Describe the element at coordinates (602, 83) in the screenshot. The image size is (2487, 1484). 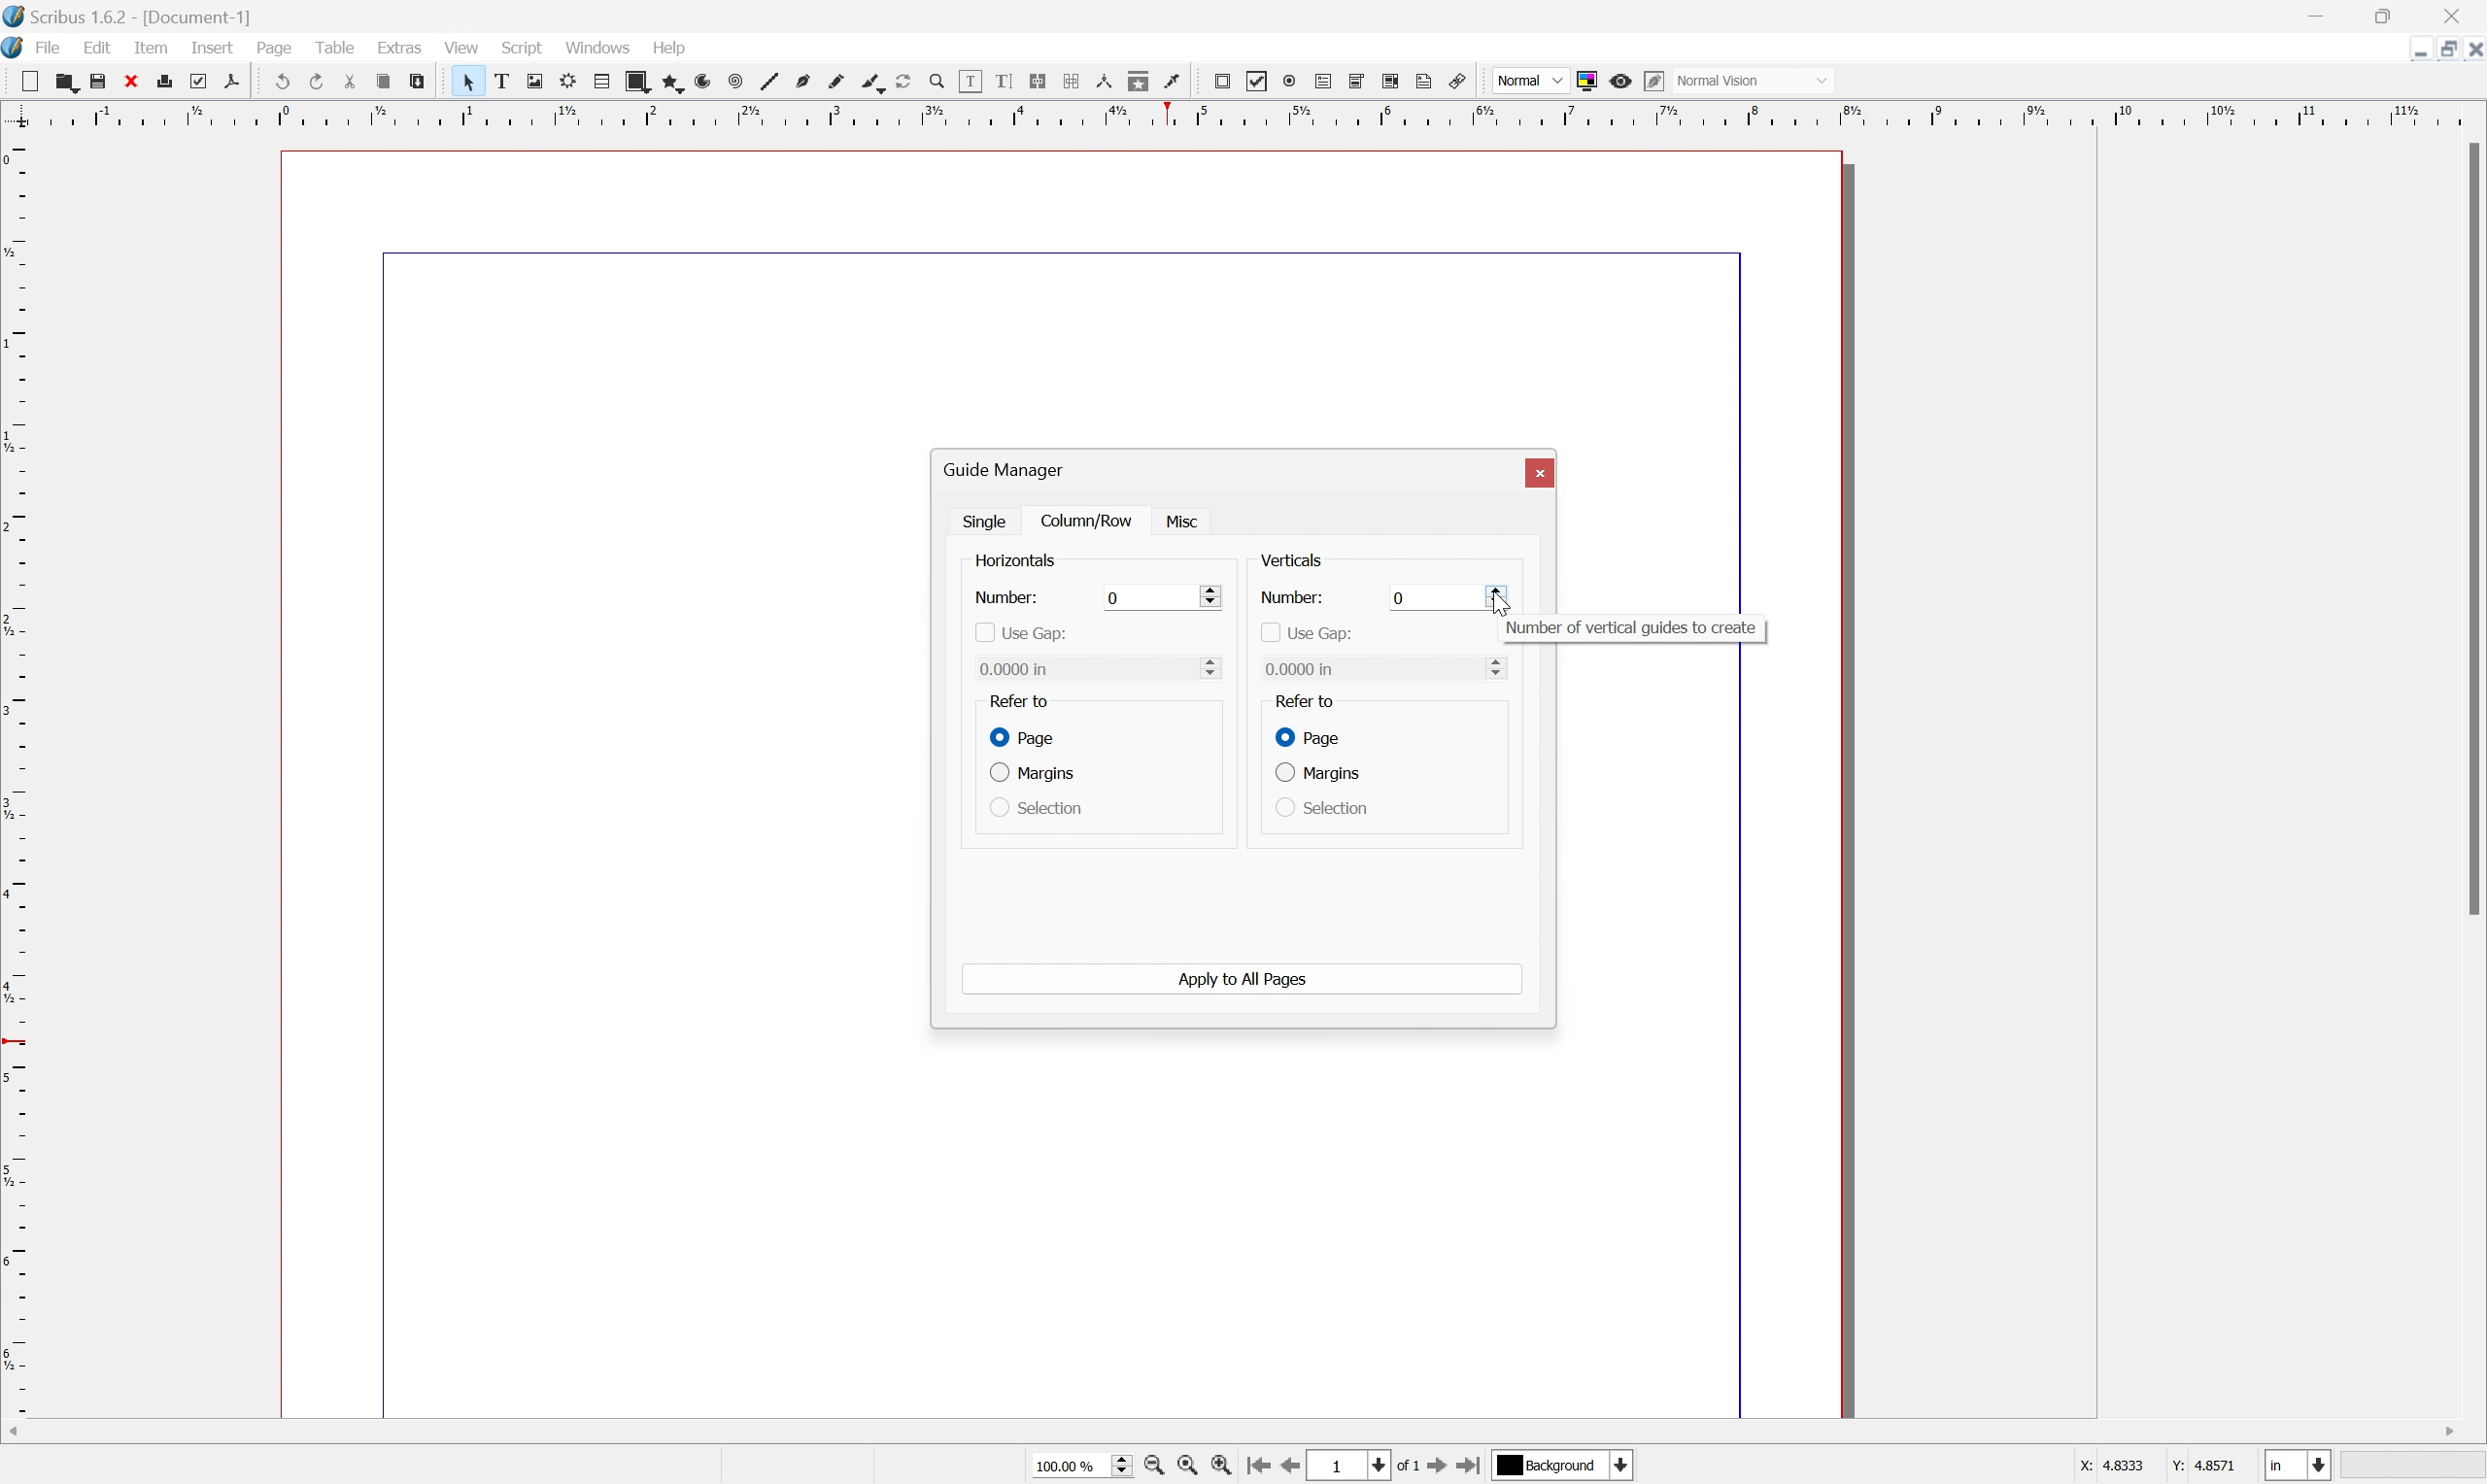
I see `table` at that location.